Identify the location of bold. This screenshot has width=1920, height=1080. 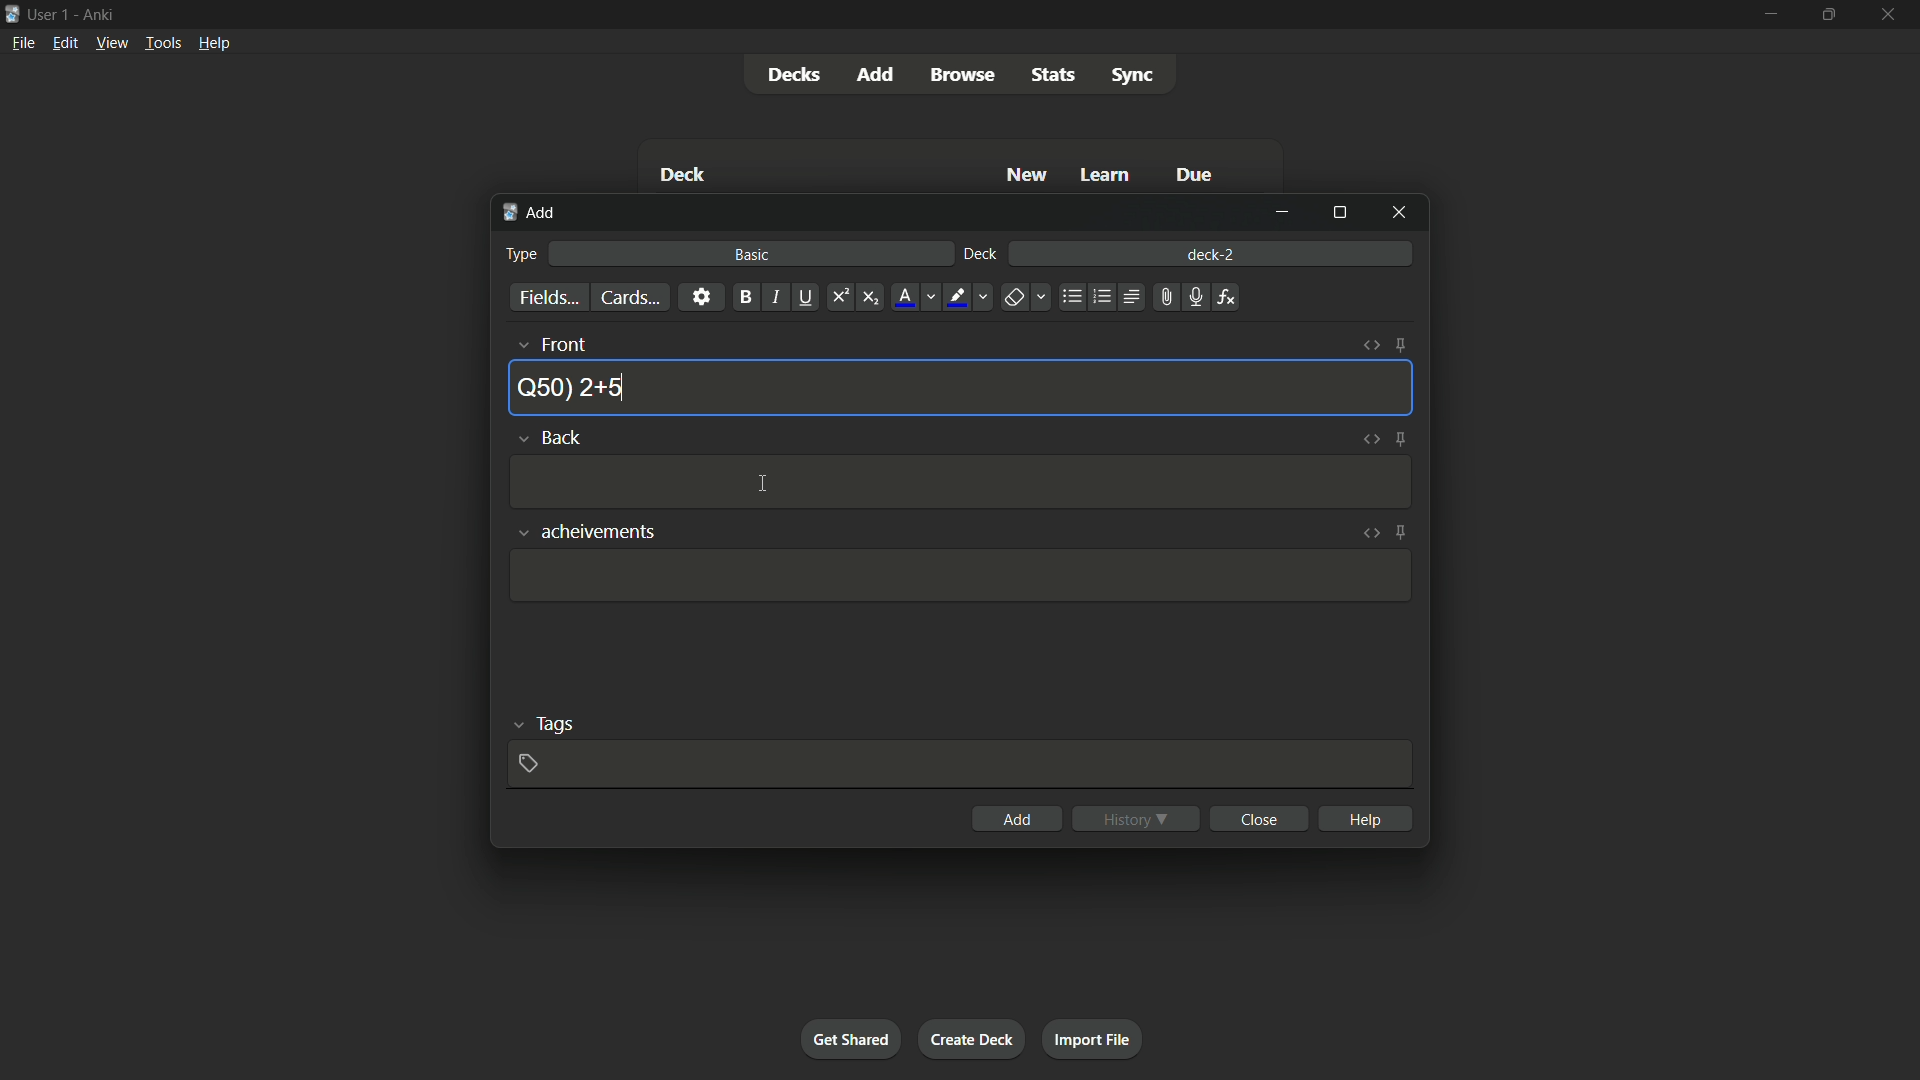
(745, 298).